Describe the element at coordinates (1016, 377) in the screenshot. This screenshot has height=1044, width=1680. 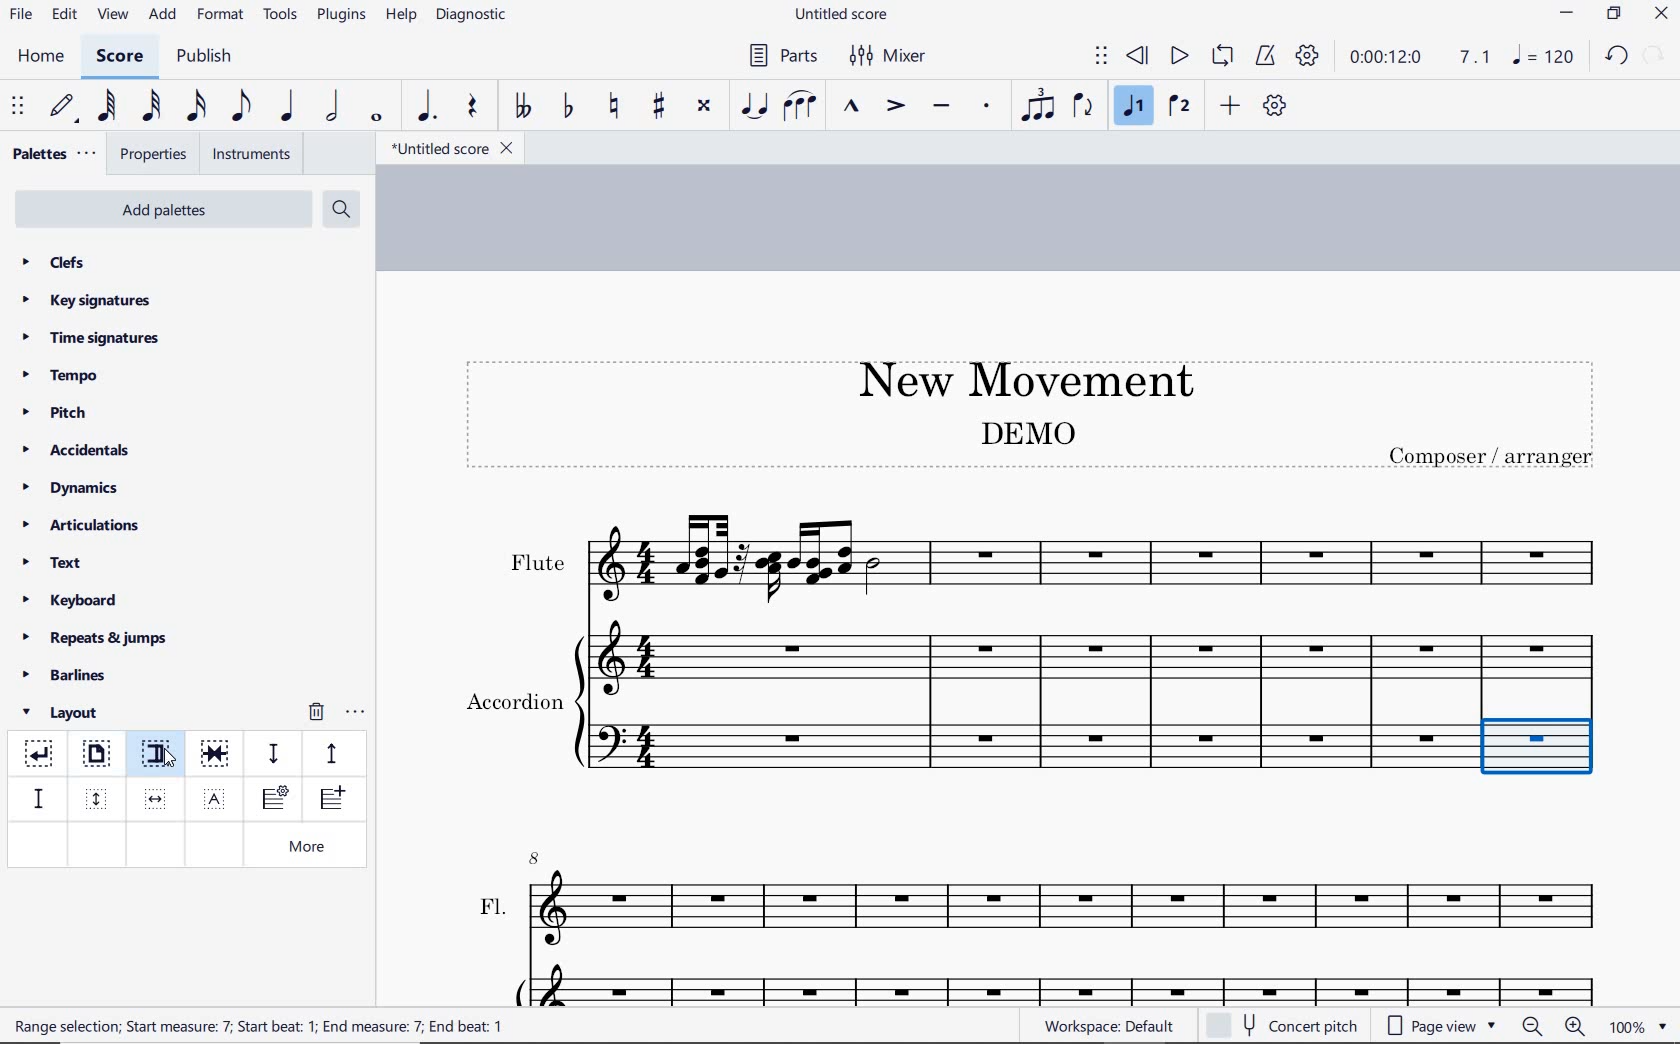
I see `title` at that location.